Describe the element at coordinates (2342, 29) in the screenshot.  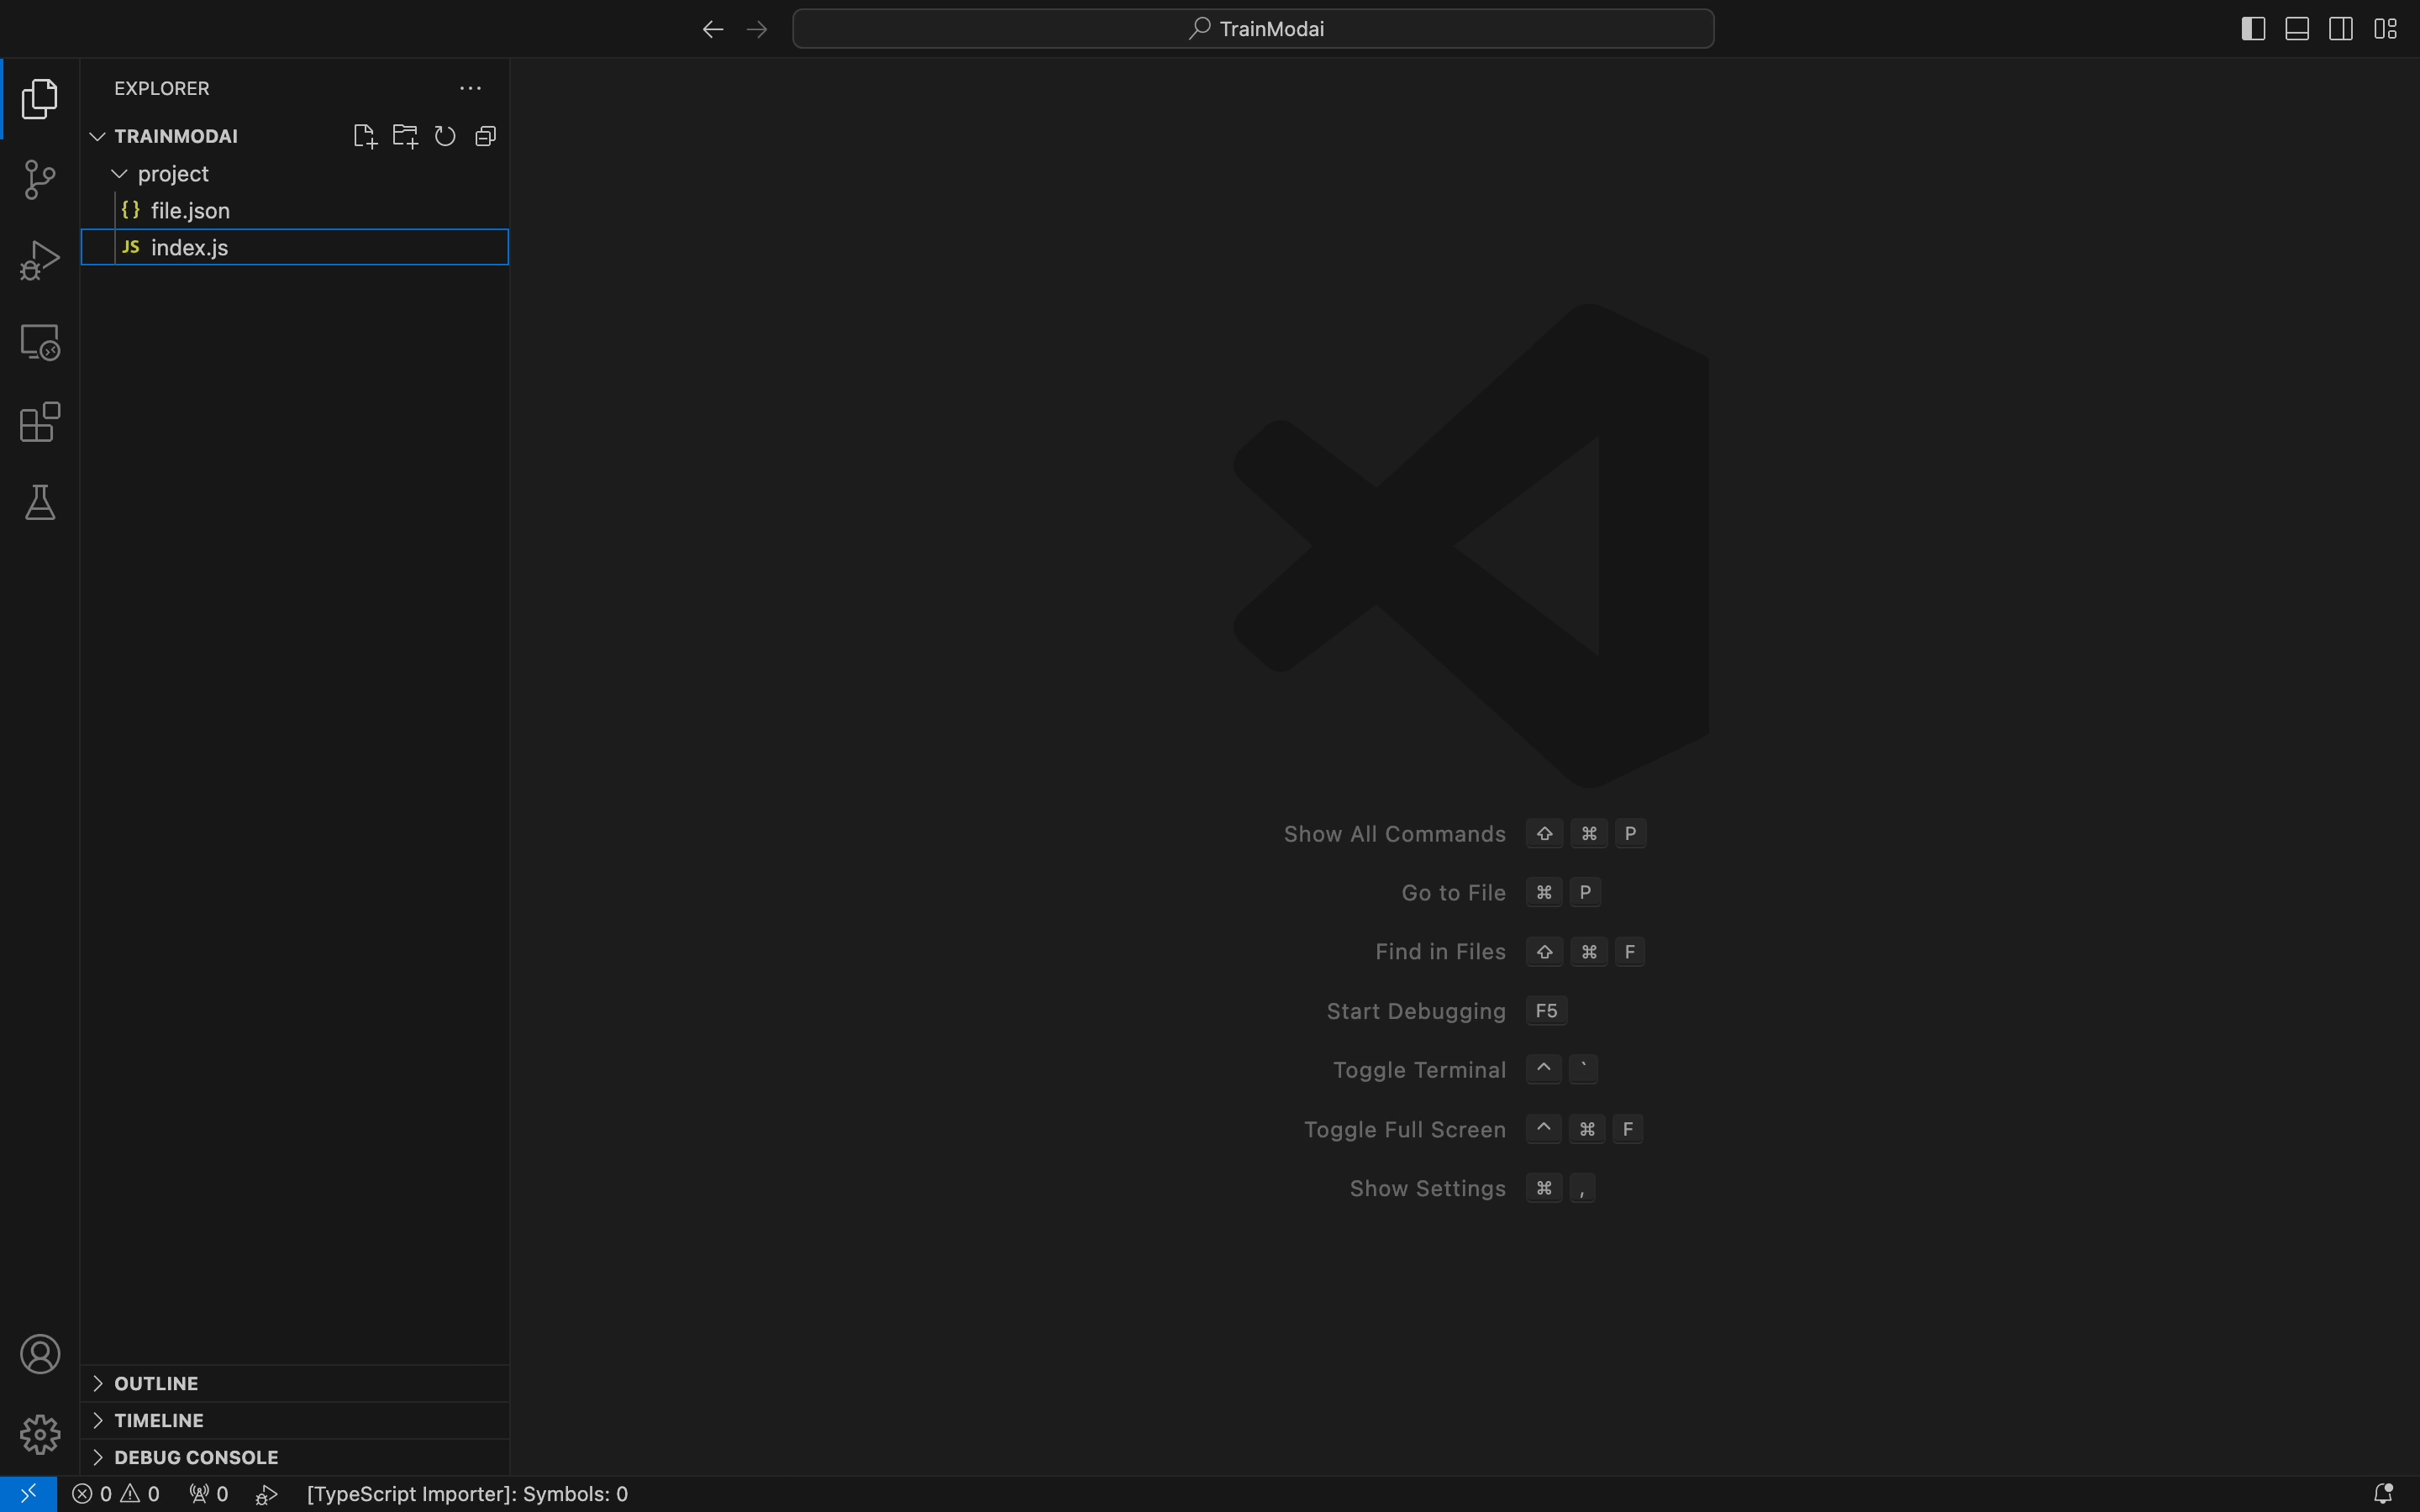
I see `sidebar right` at that location.